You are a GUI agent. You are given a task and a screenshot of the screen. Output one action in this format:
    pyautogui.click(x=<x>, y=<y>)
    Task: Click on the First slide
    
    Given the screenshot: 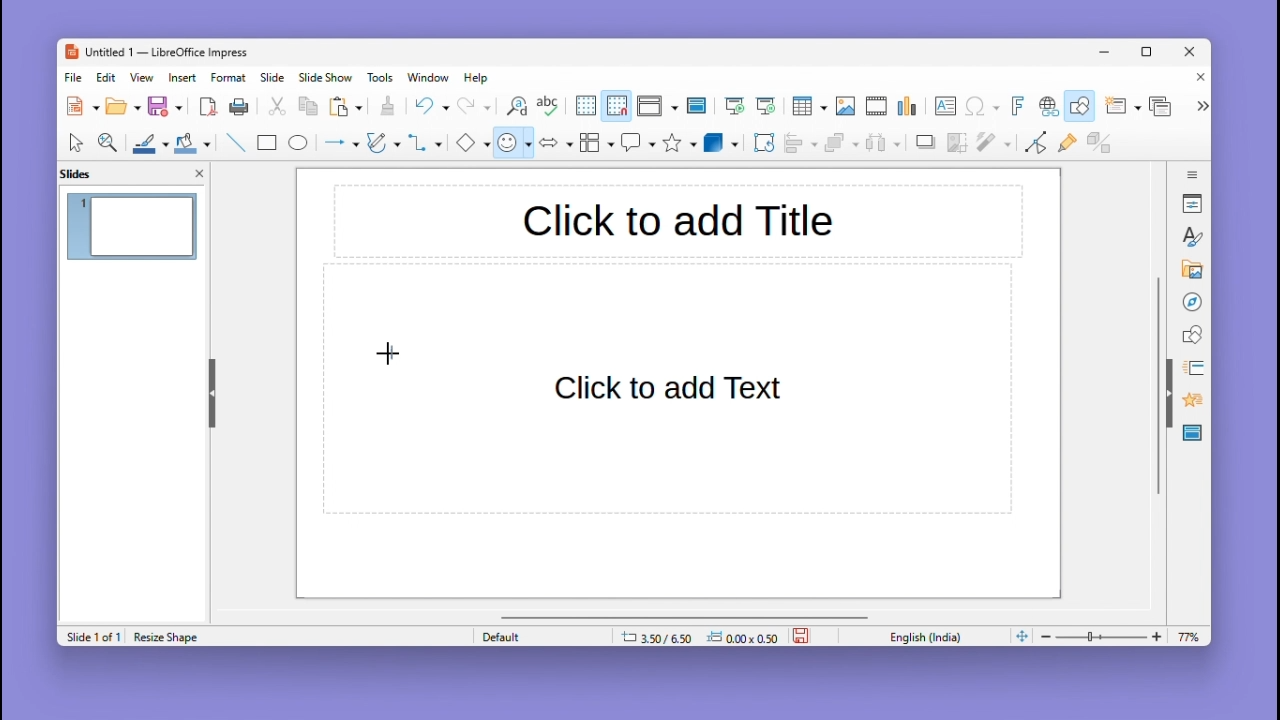 What is the action you would take?
    pyautogui.click(x=735, y=107)
    